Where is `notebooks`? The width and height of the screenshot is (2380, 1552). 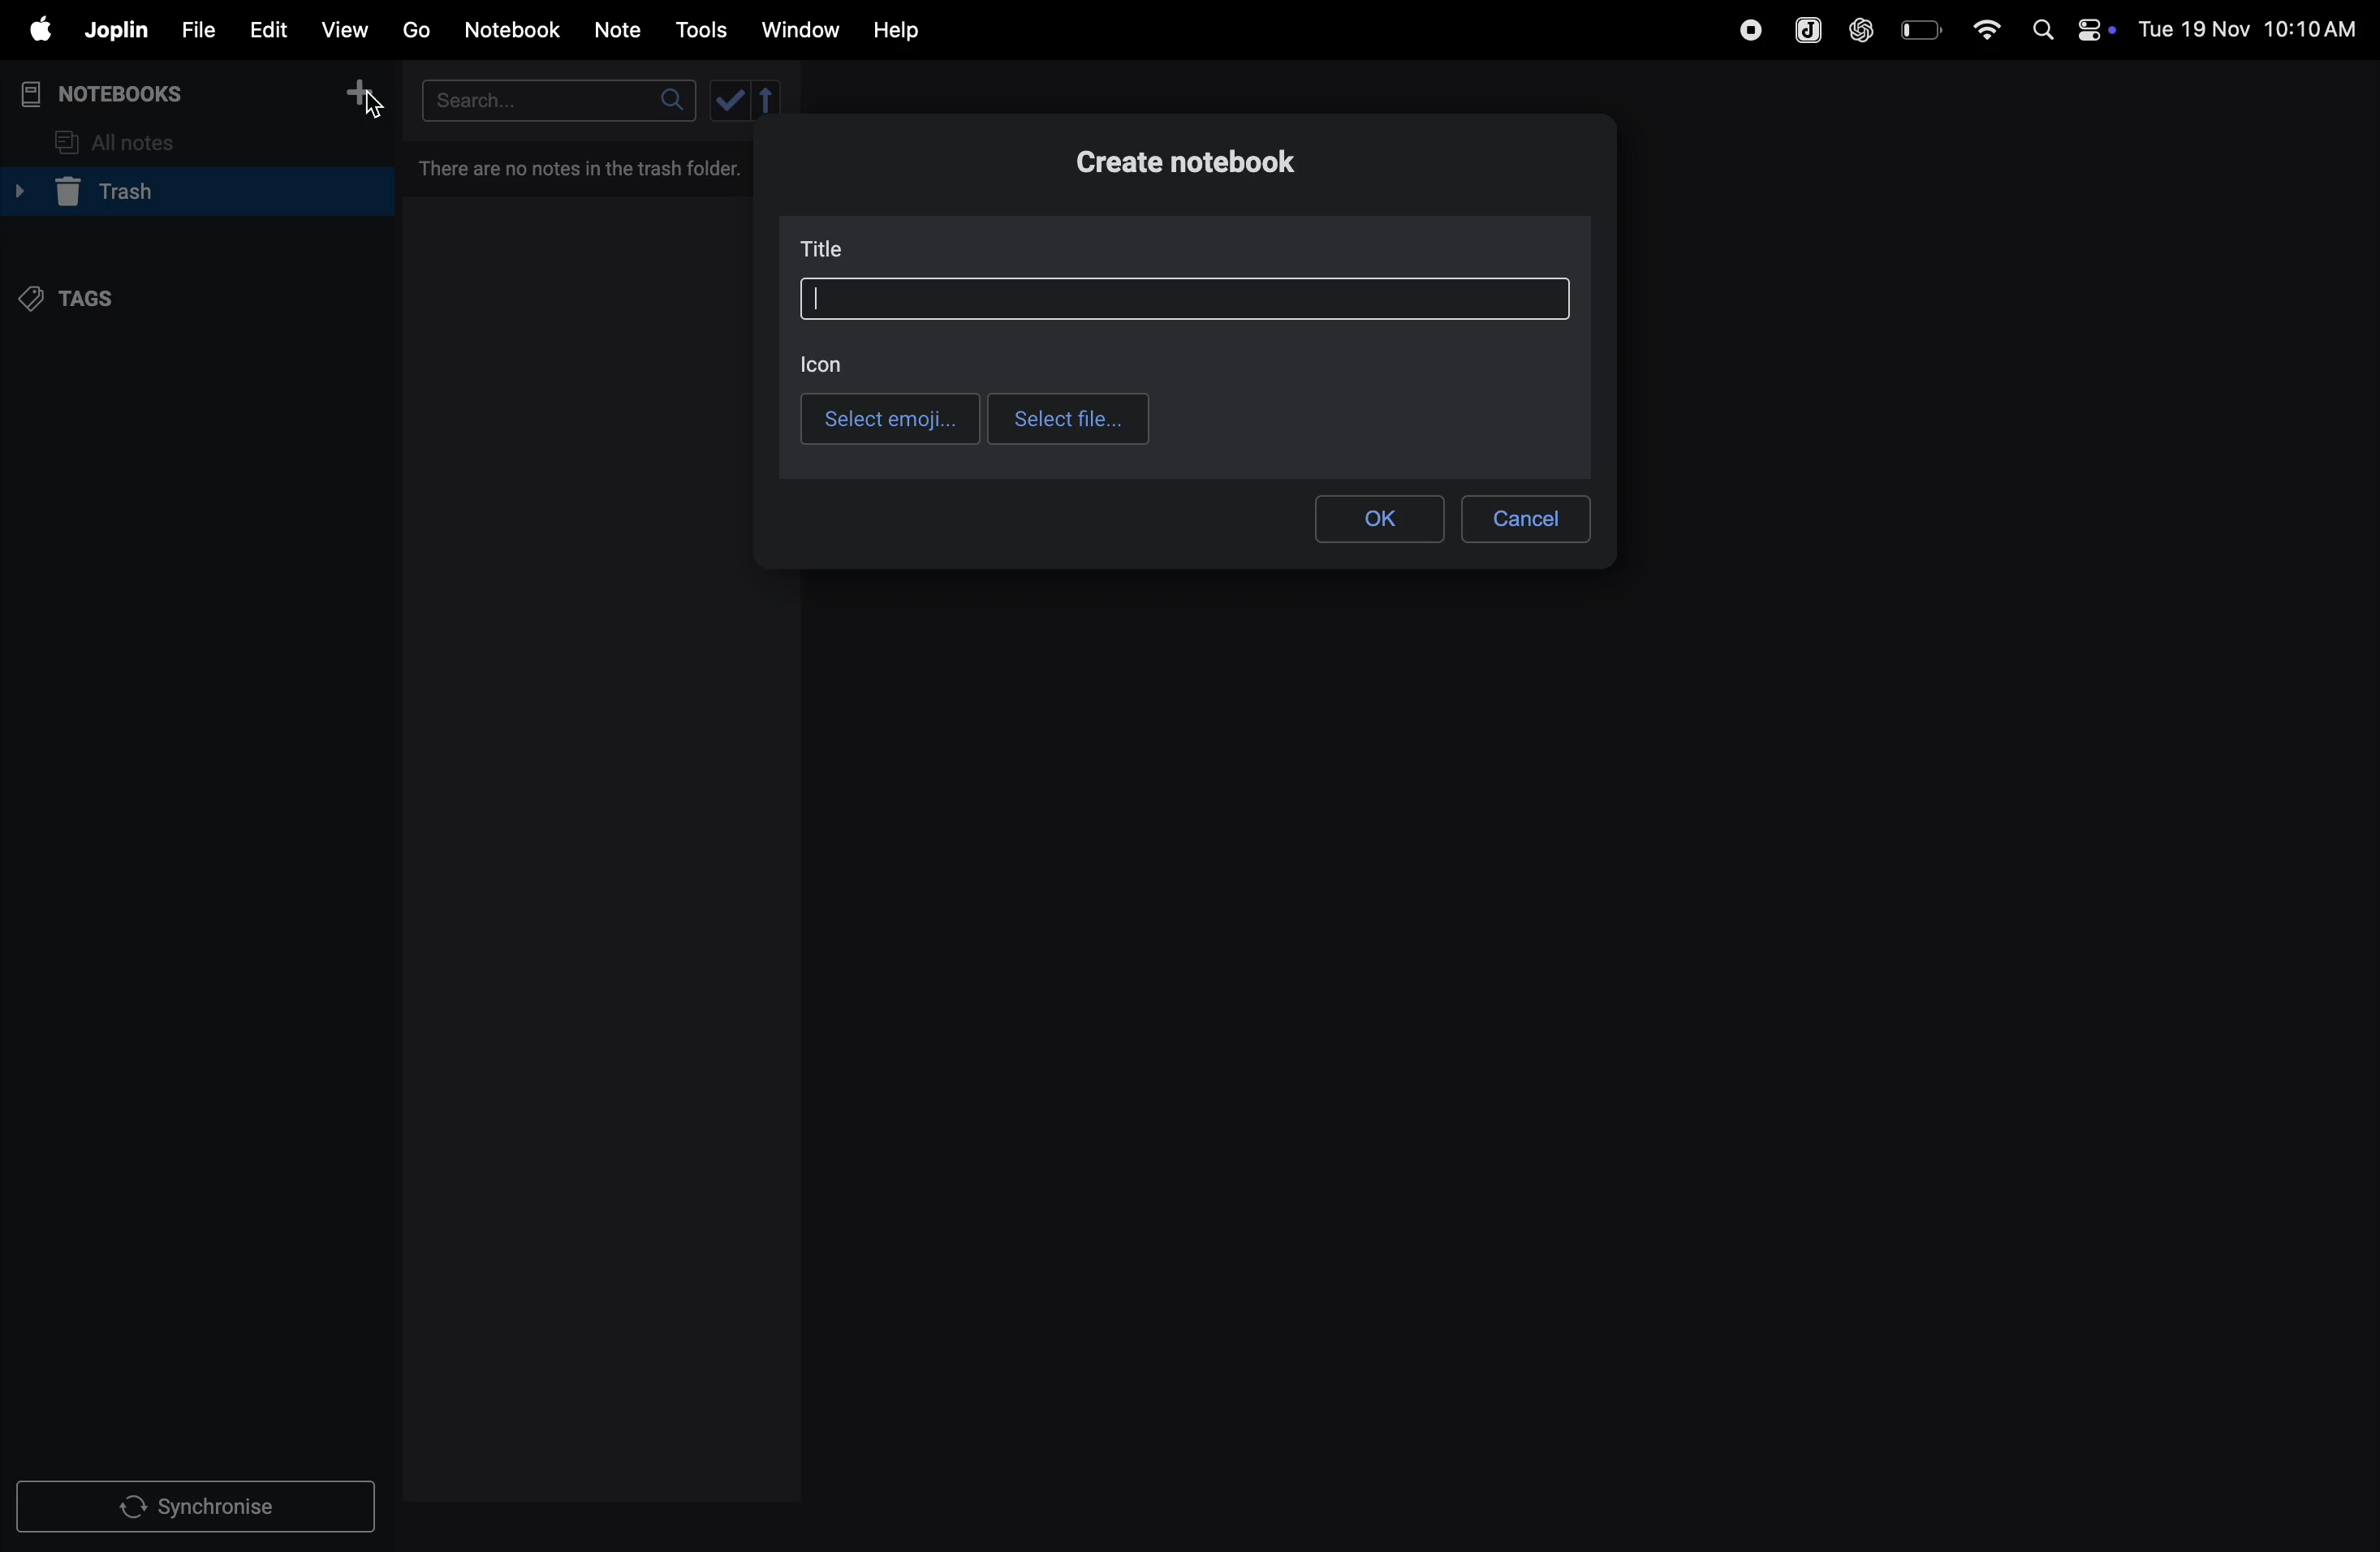
notebooks is located at coordinates (114, 91).